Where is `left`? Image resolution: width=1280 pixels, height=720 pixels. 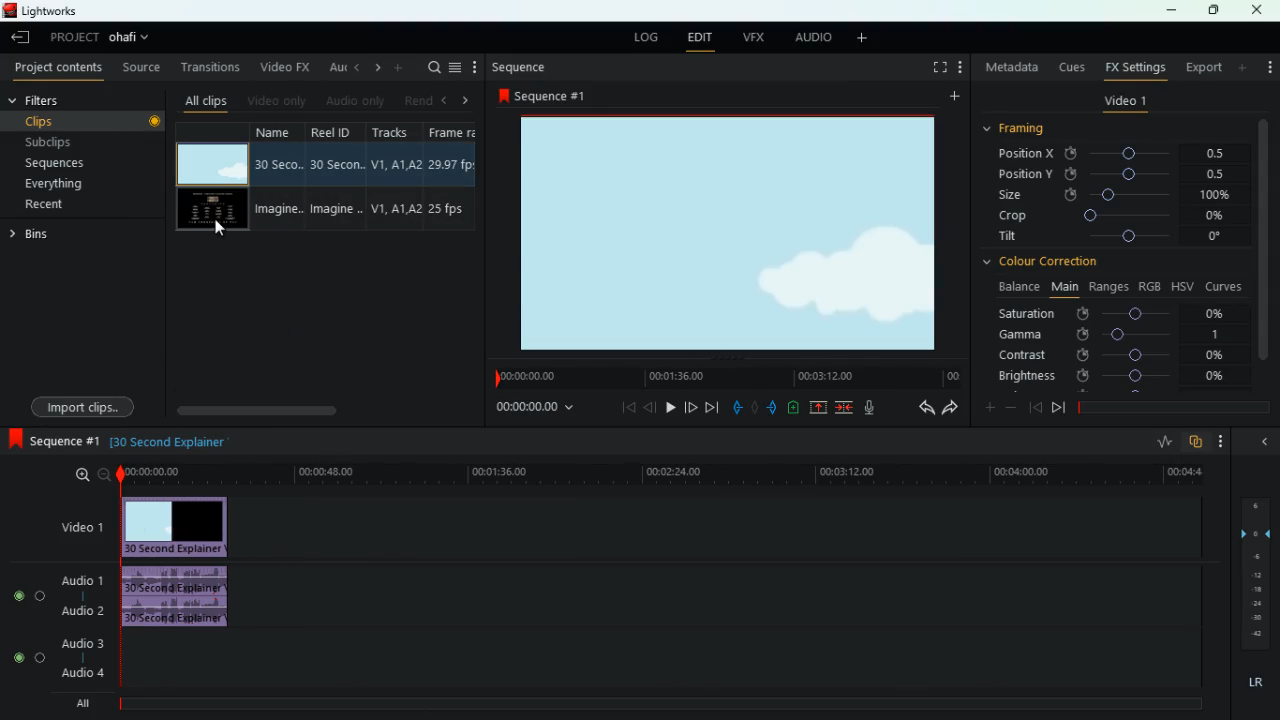 left is located at coordinates (448, 100).